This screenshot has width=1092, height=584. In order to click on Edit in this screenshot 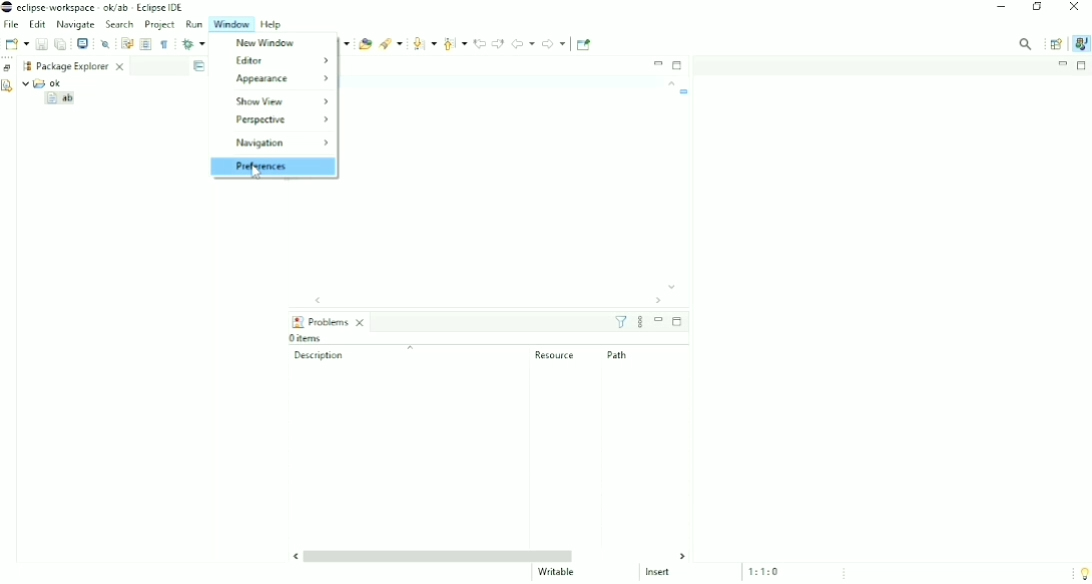, I will do `click(37, 25)`.